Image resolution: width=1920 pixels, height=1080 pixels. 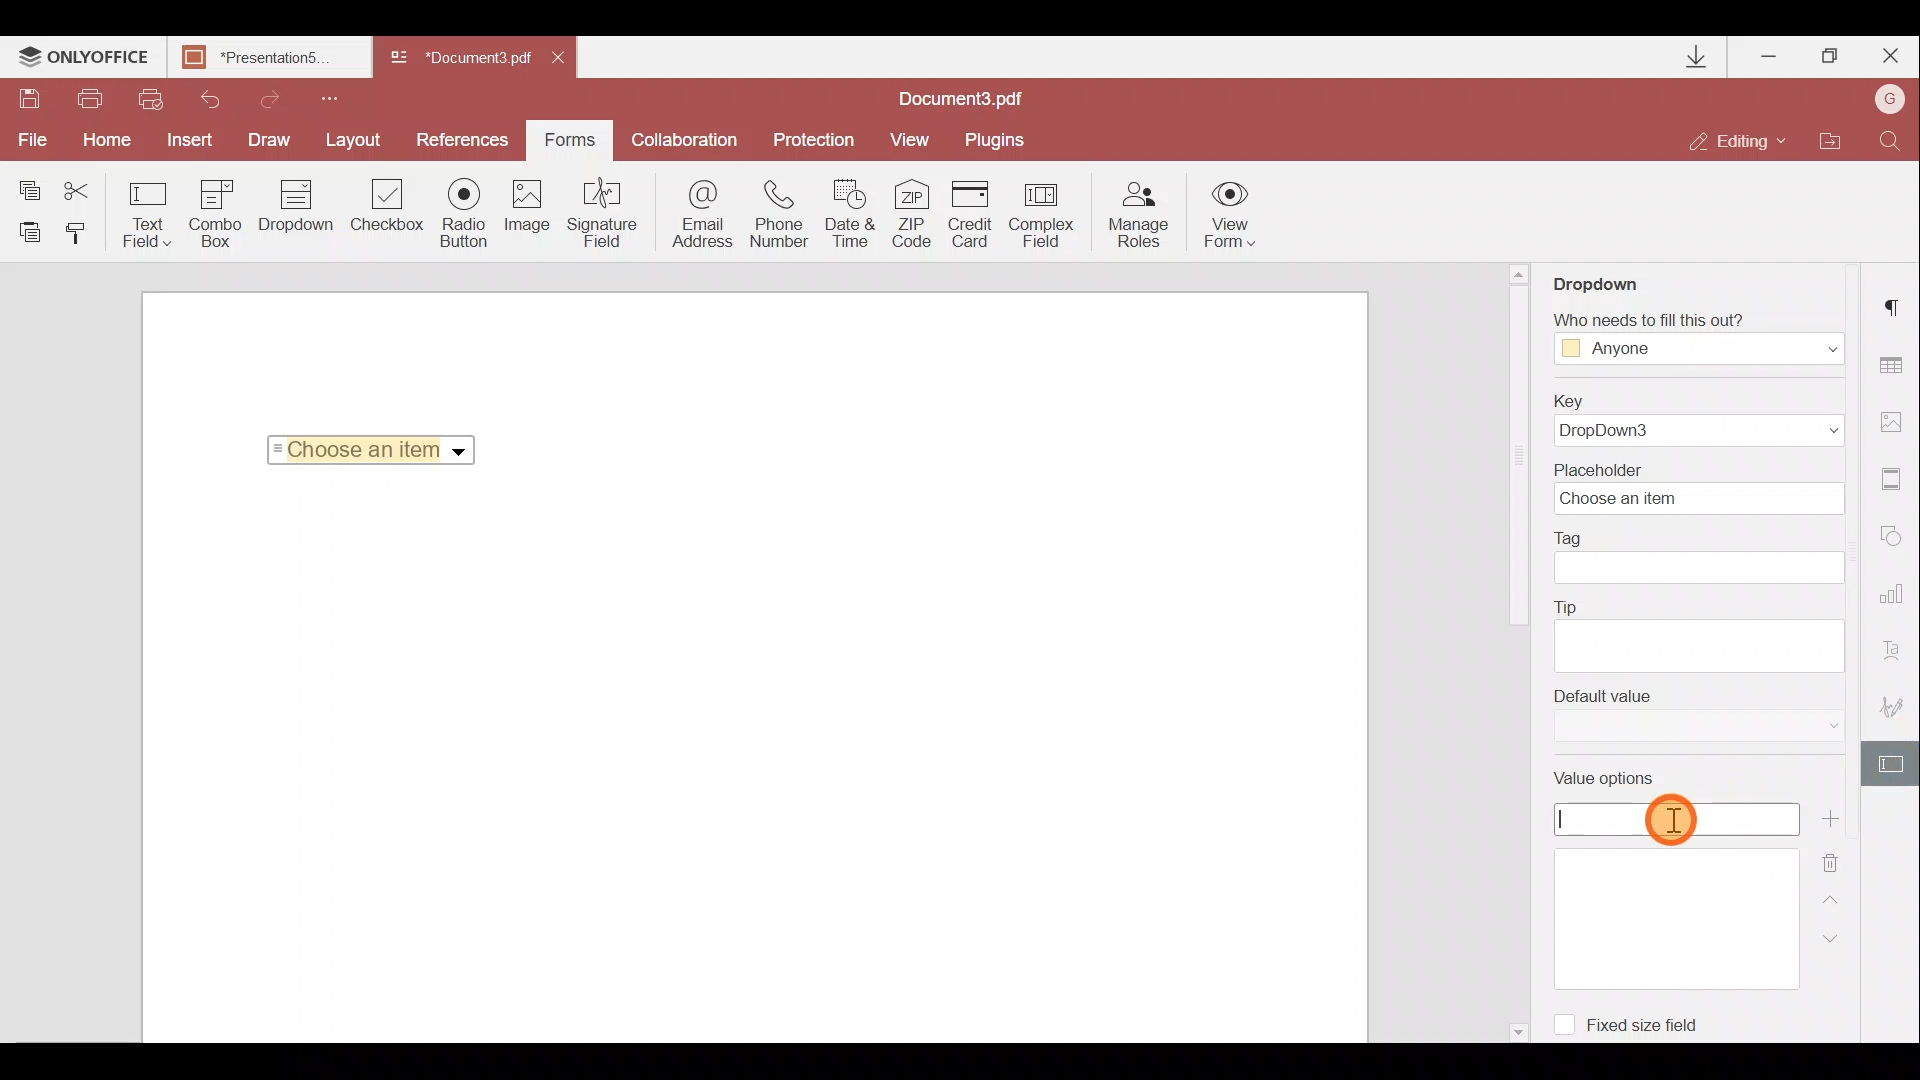 What do you see at coordinates (274, 140) in the screenshot?
I see `Draw` at bounding box center [274, 140].